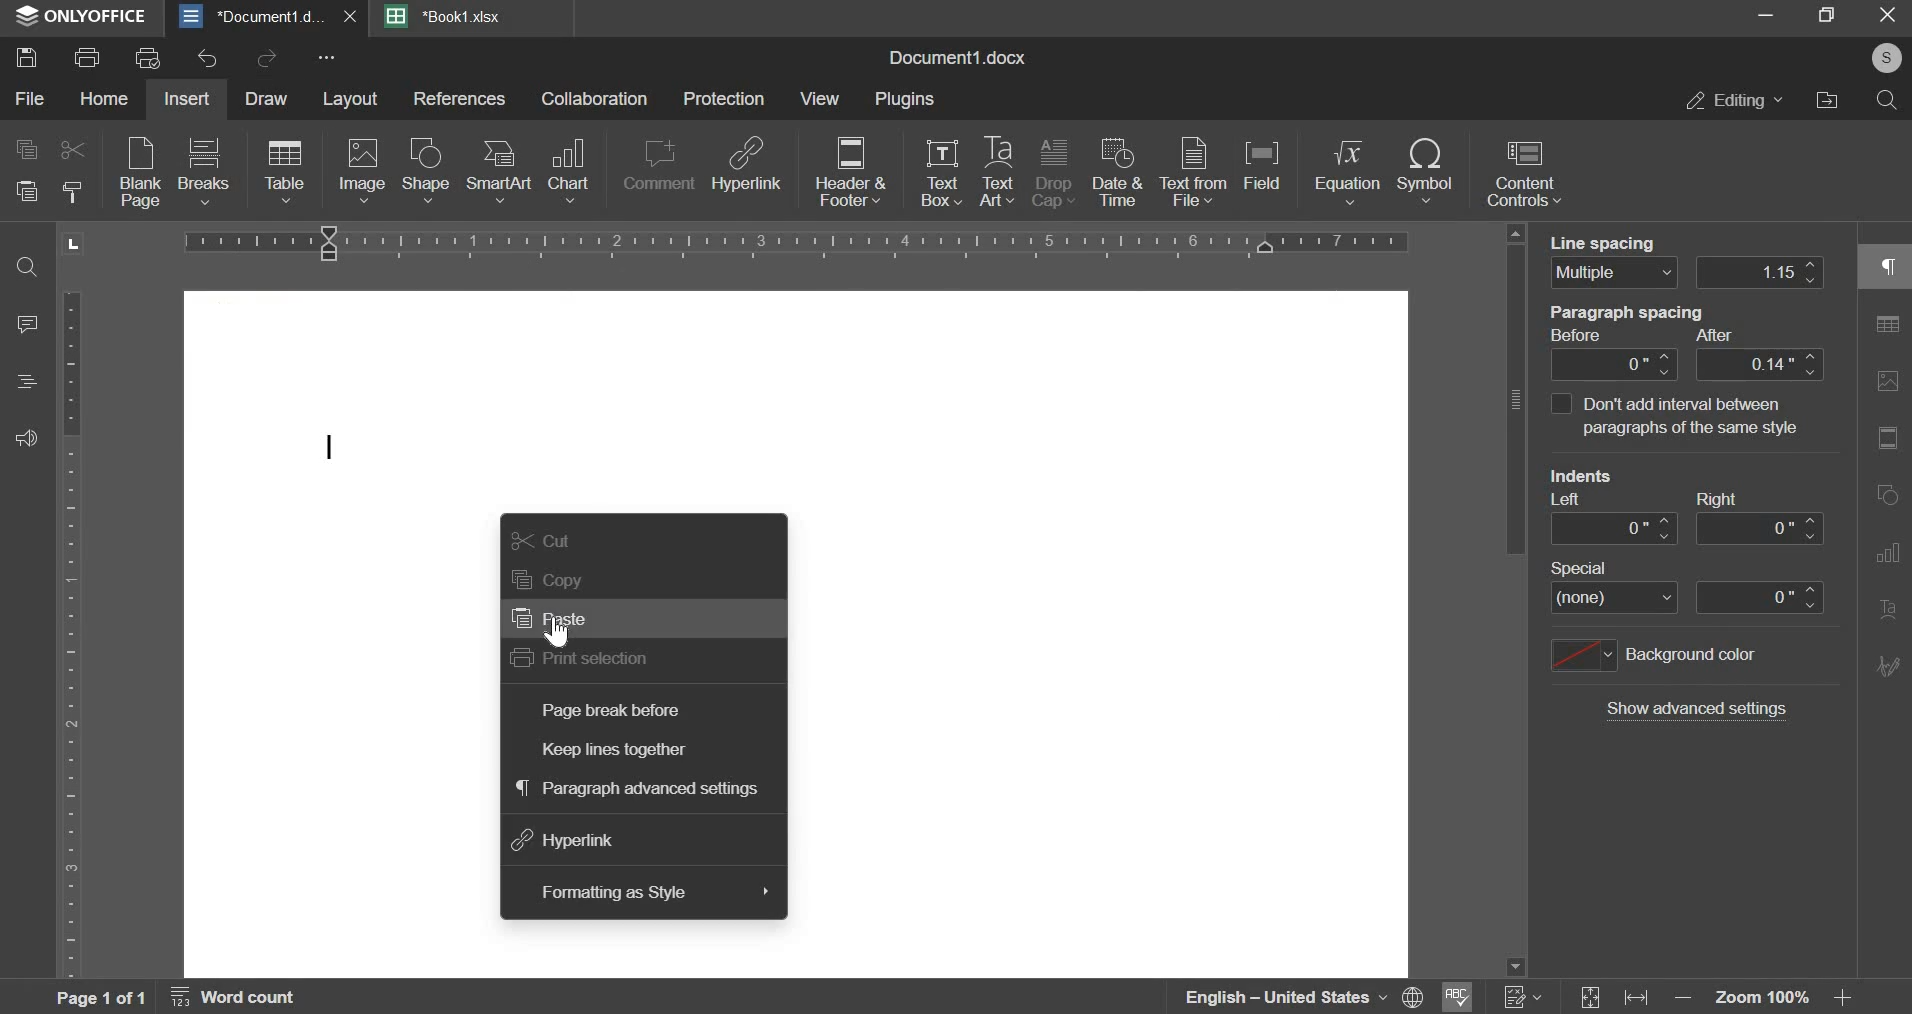 The height and width of the screenshot is (1014, 1912). Describe the element at coordinates (1345, 174) in the screenshot. I see `equation` at that location.